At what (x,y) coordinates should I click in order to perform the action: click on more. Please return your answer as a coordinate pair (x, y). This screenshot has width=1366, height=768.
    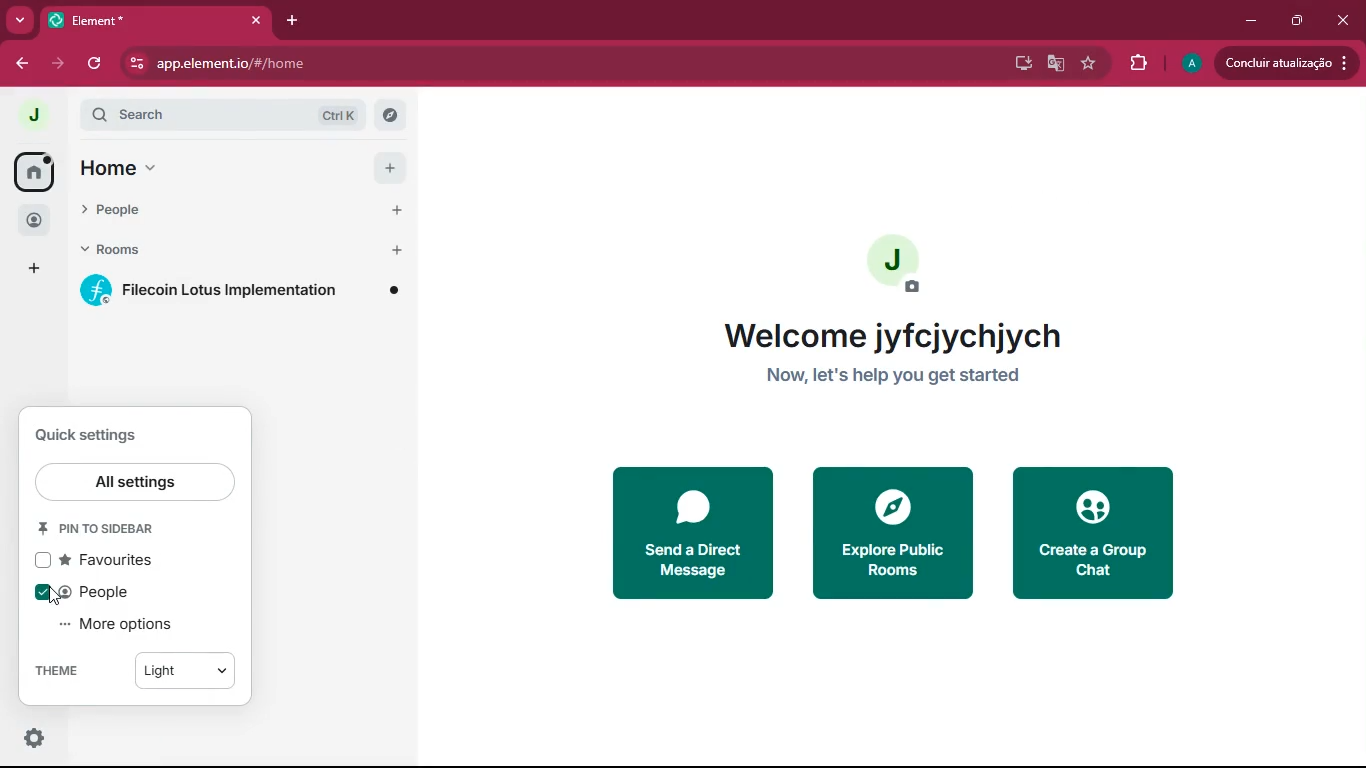
    Looking at the image, I should click on (18, 18).